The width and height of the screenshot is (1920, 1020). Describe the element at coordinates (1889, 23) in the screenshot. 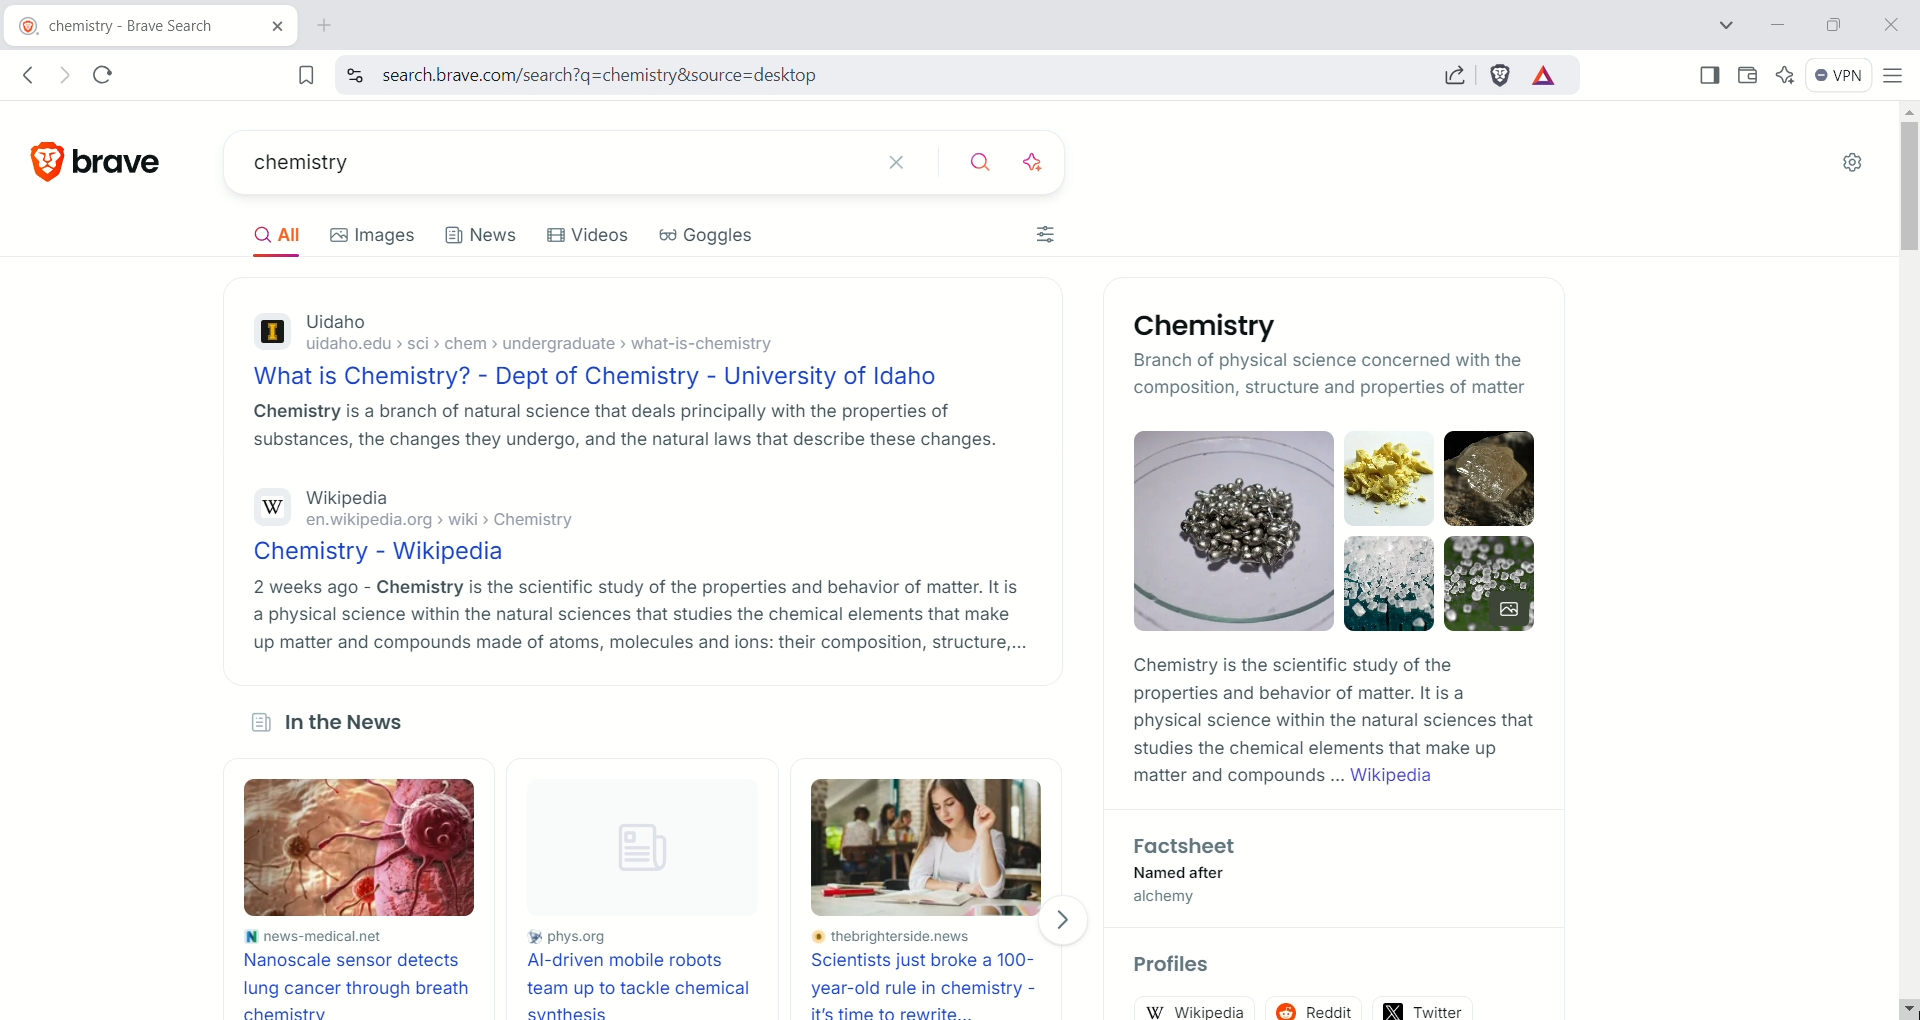

I see `close` at that location.